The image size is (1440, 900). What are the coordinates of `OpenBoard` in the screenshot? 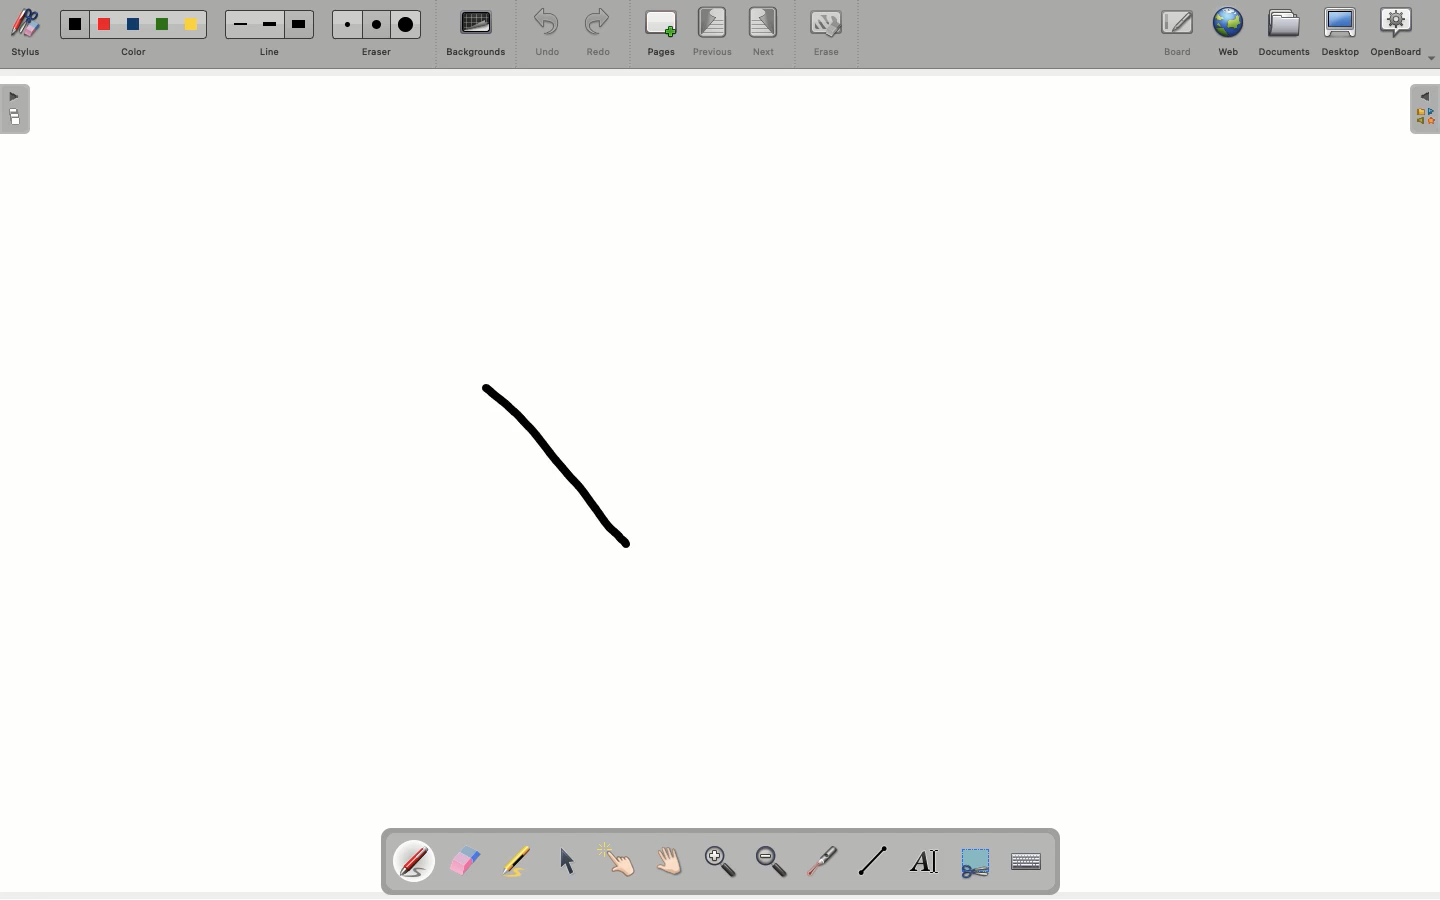 It's located at (1405, 34).